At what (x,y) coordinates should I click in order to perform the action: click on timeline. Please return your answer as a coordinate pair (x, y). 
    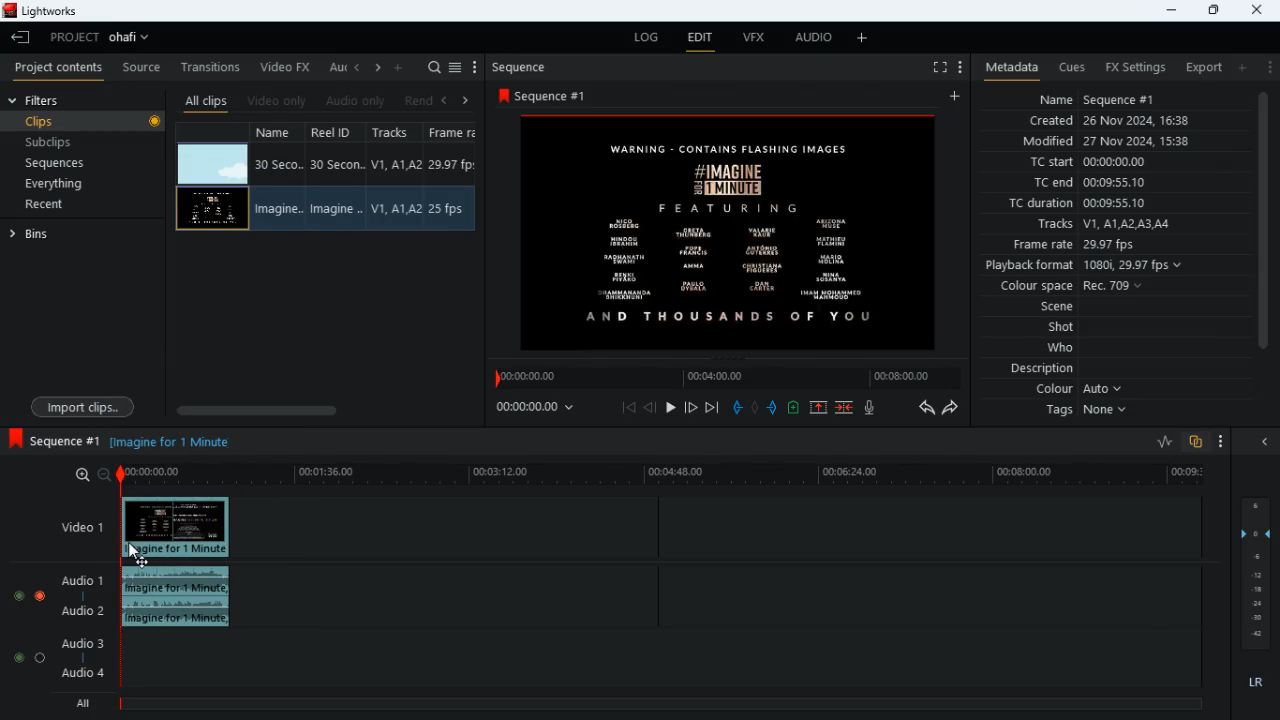
    Looking at the image, I should click on (730, 376).